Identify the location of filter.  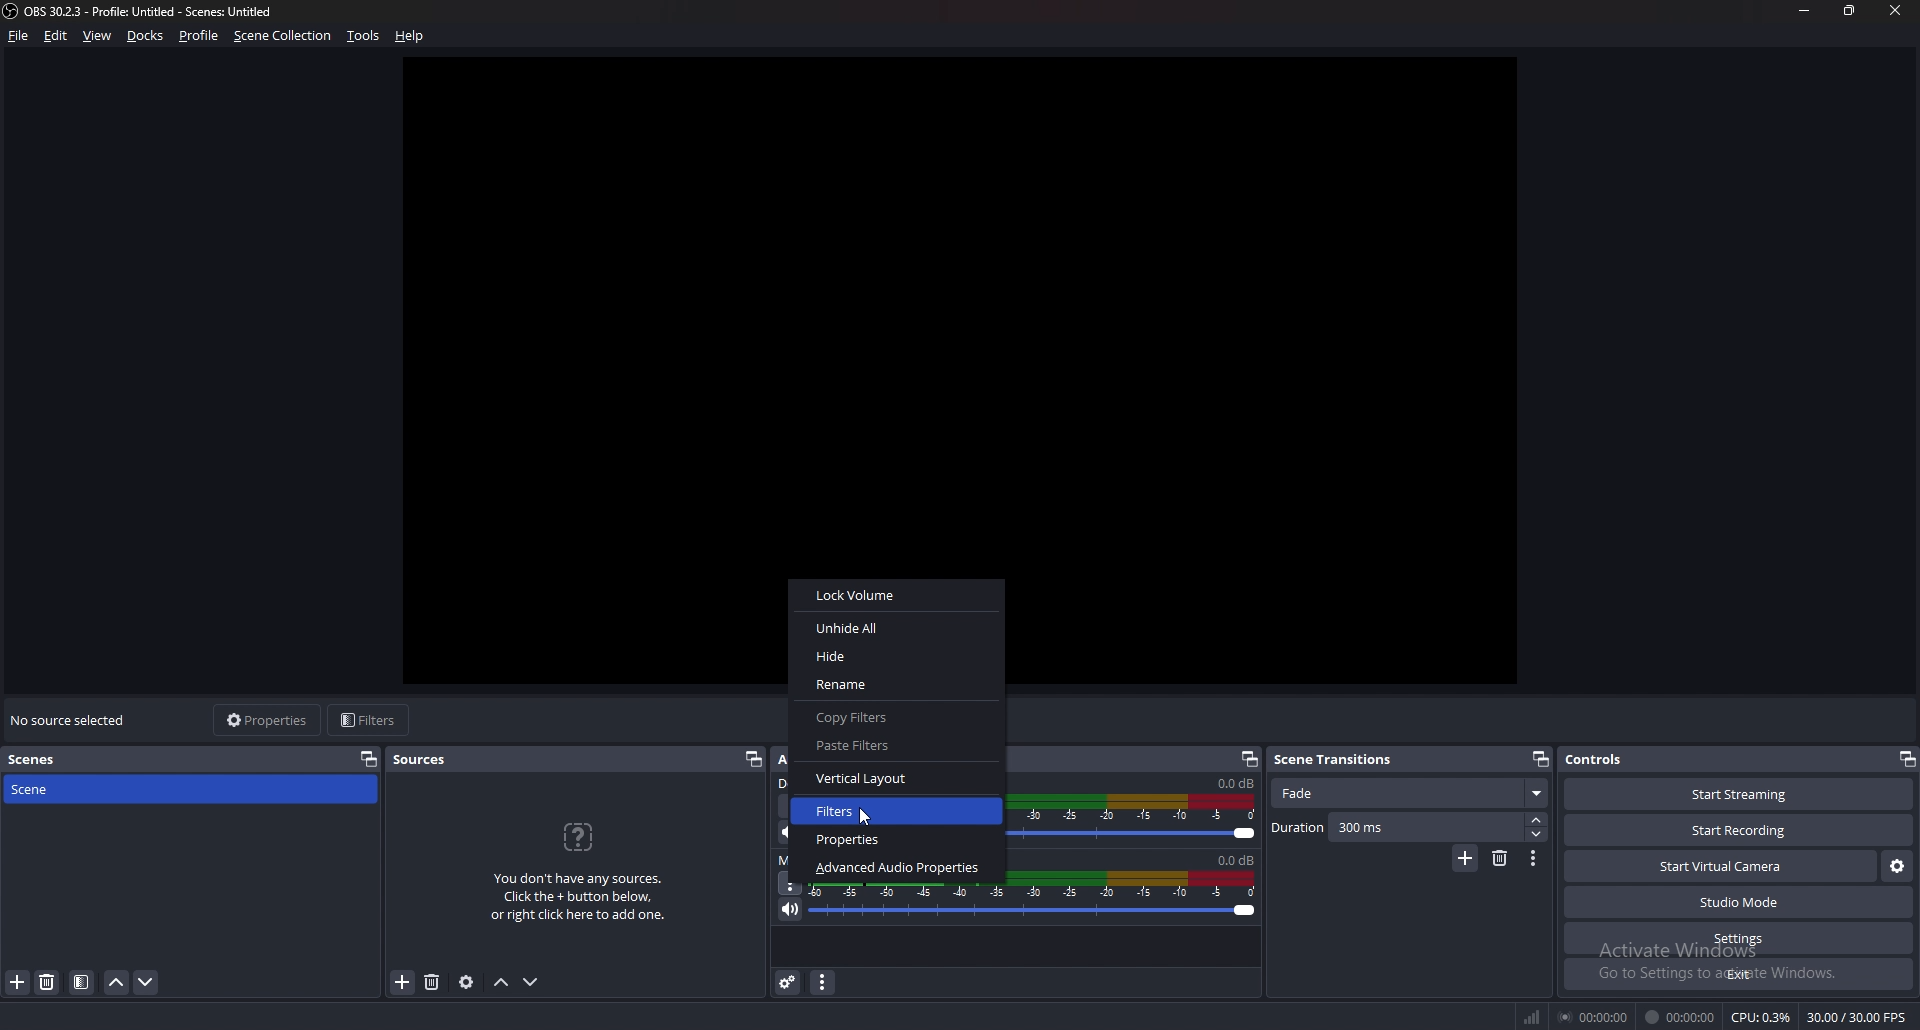
(82, 982).